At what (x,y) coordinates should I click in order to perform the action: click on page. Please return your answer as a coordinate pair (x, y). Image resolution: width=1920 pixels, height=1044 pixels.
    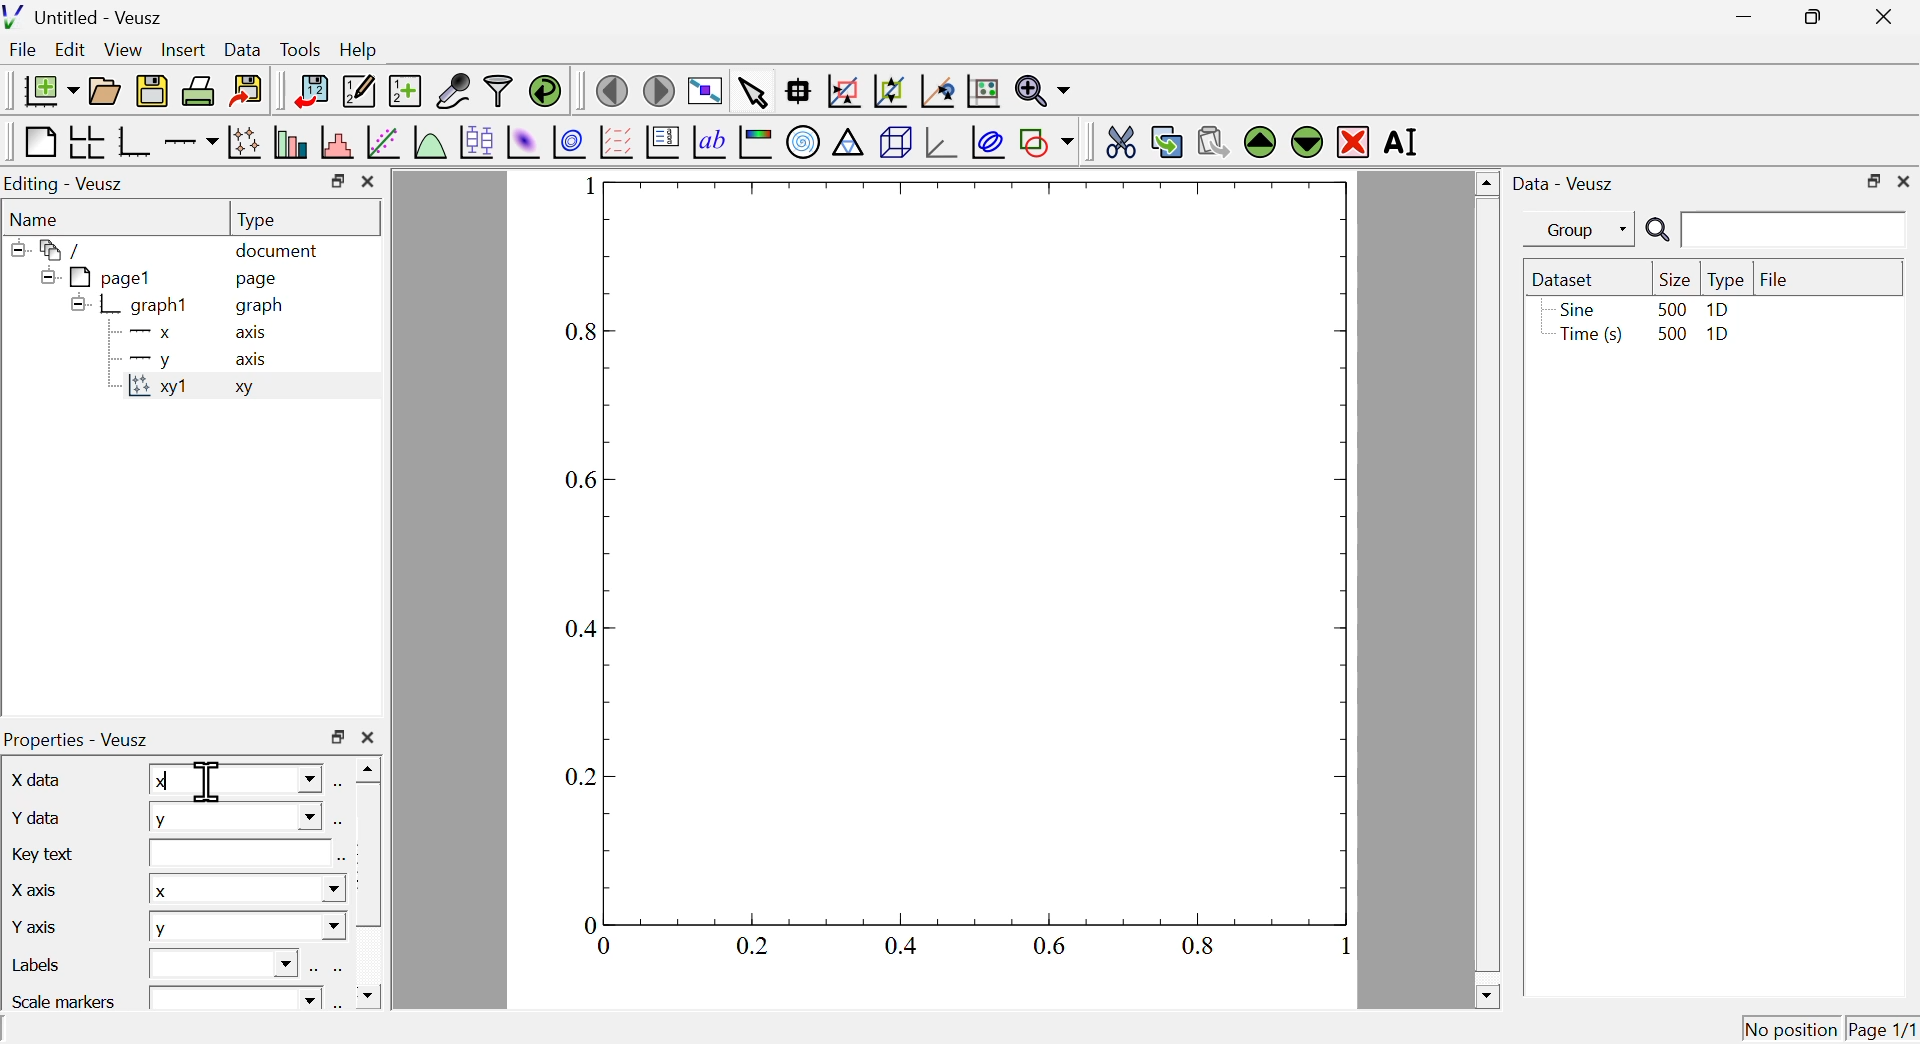
    Looking at the image, I should click on (260, 282).